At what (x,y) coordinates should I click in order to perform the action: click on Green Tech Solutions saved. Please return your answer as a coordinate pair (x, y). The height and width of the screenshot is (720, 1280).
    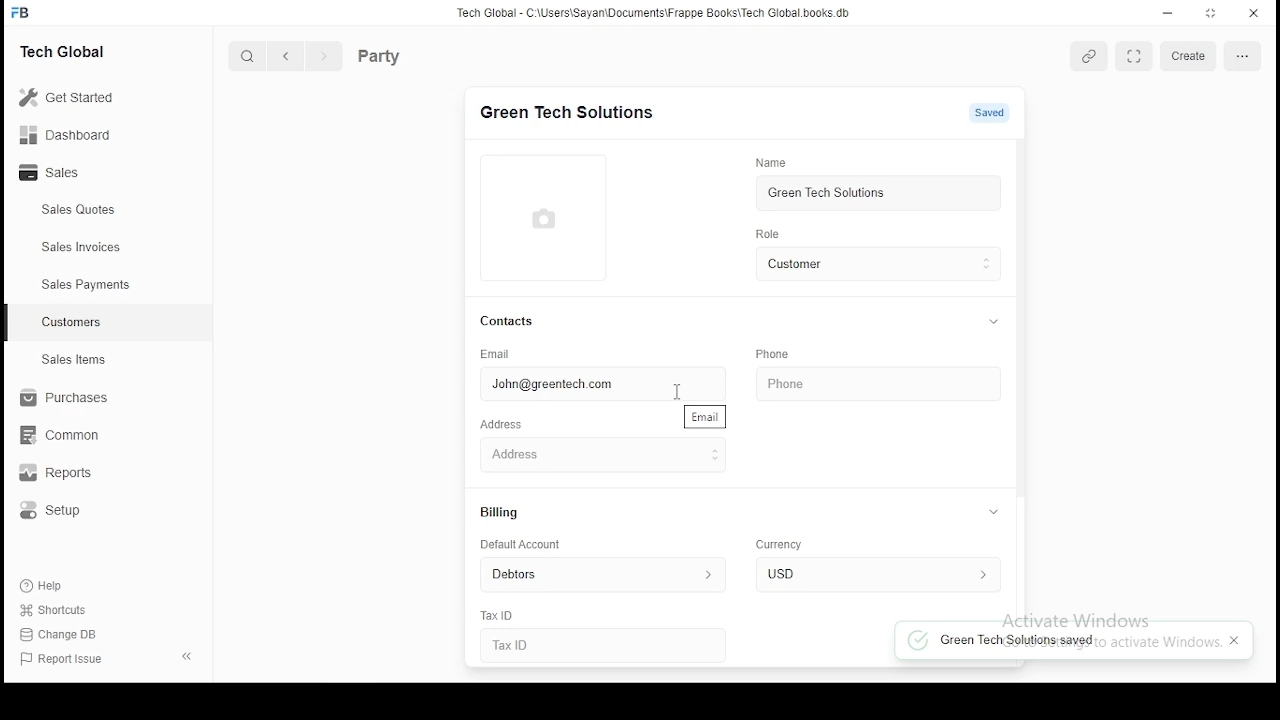
    Looking at the image, I should click on (1023, 642).